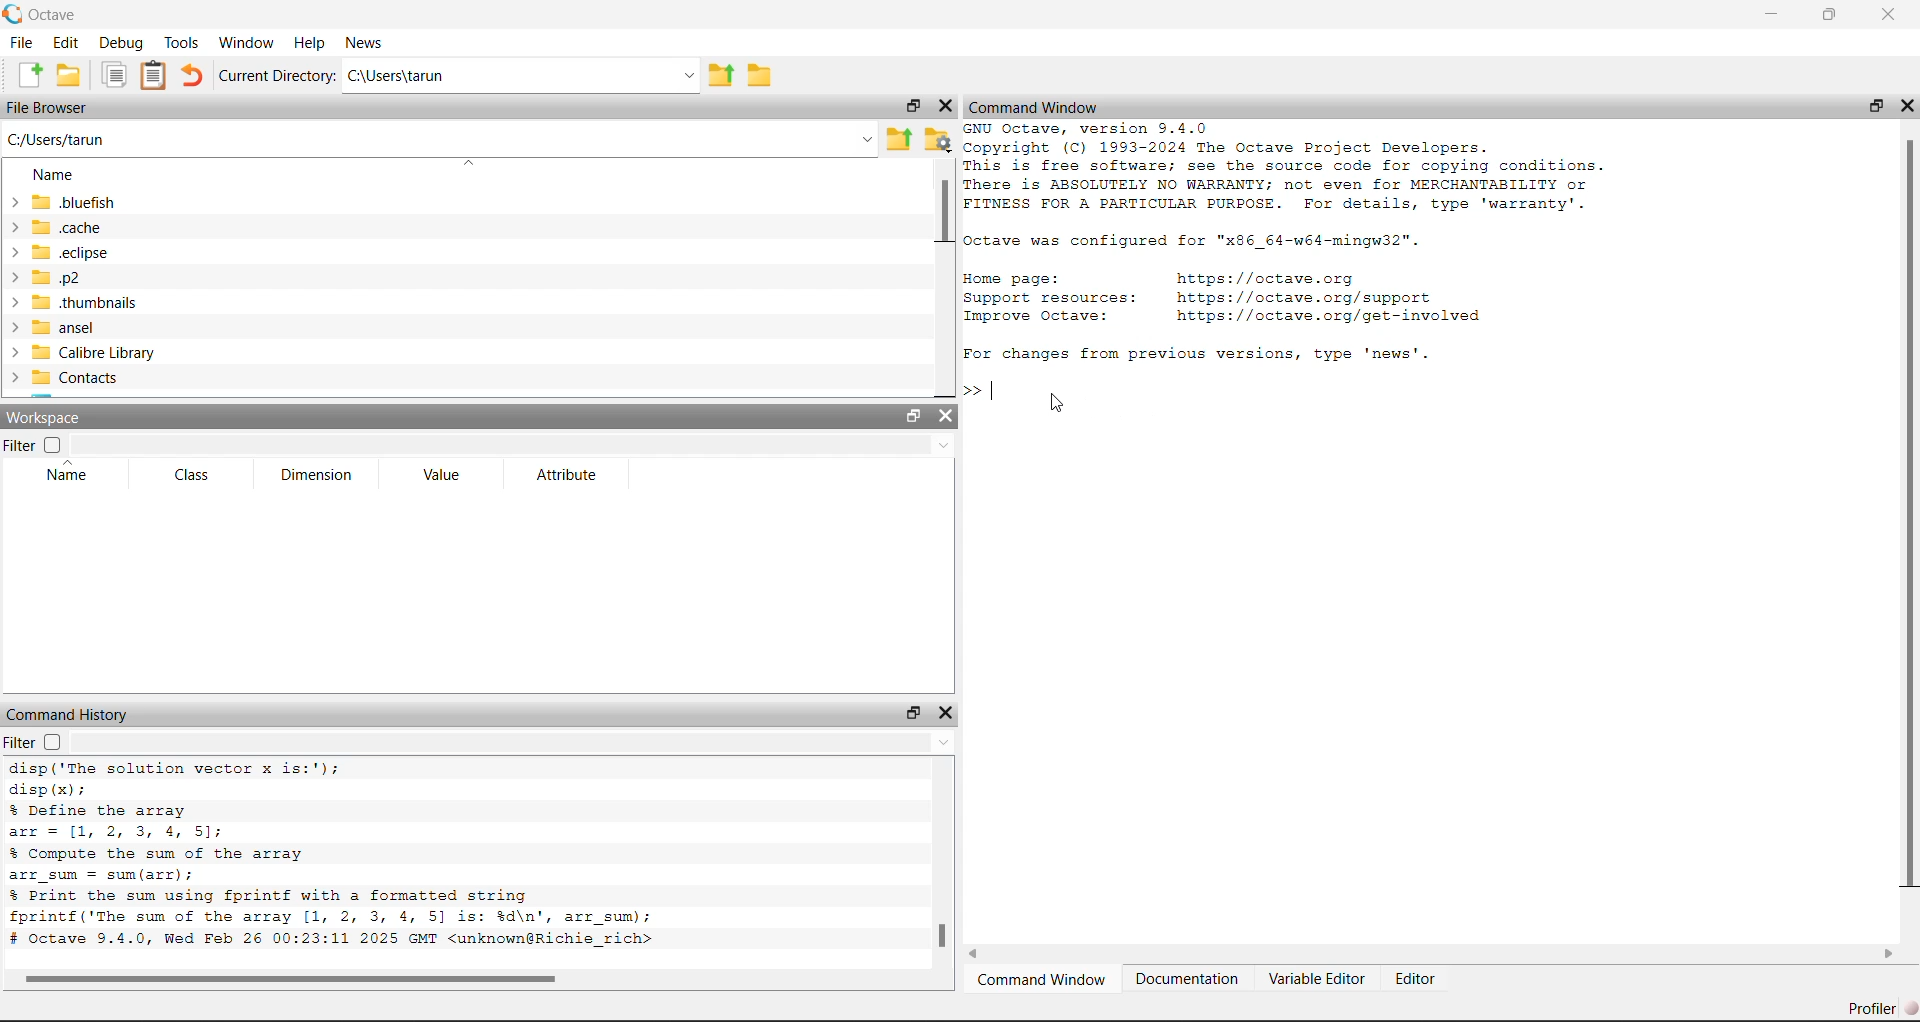 Image resolution: width=1920 pixels, height=1022 pixels. What do you see at coordinates (983, 955) in the screenshot?
I see `Scrollbar left` at bounding box center [983, 955].